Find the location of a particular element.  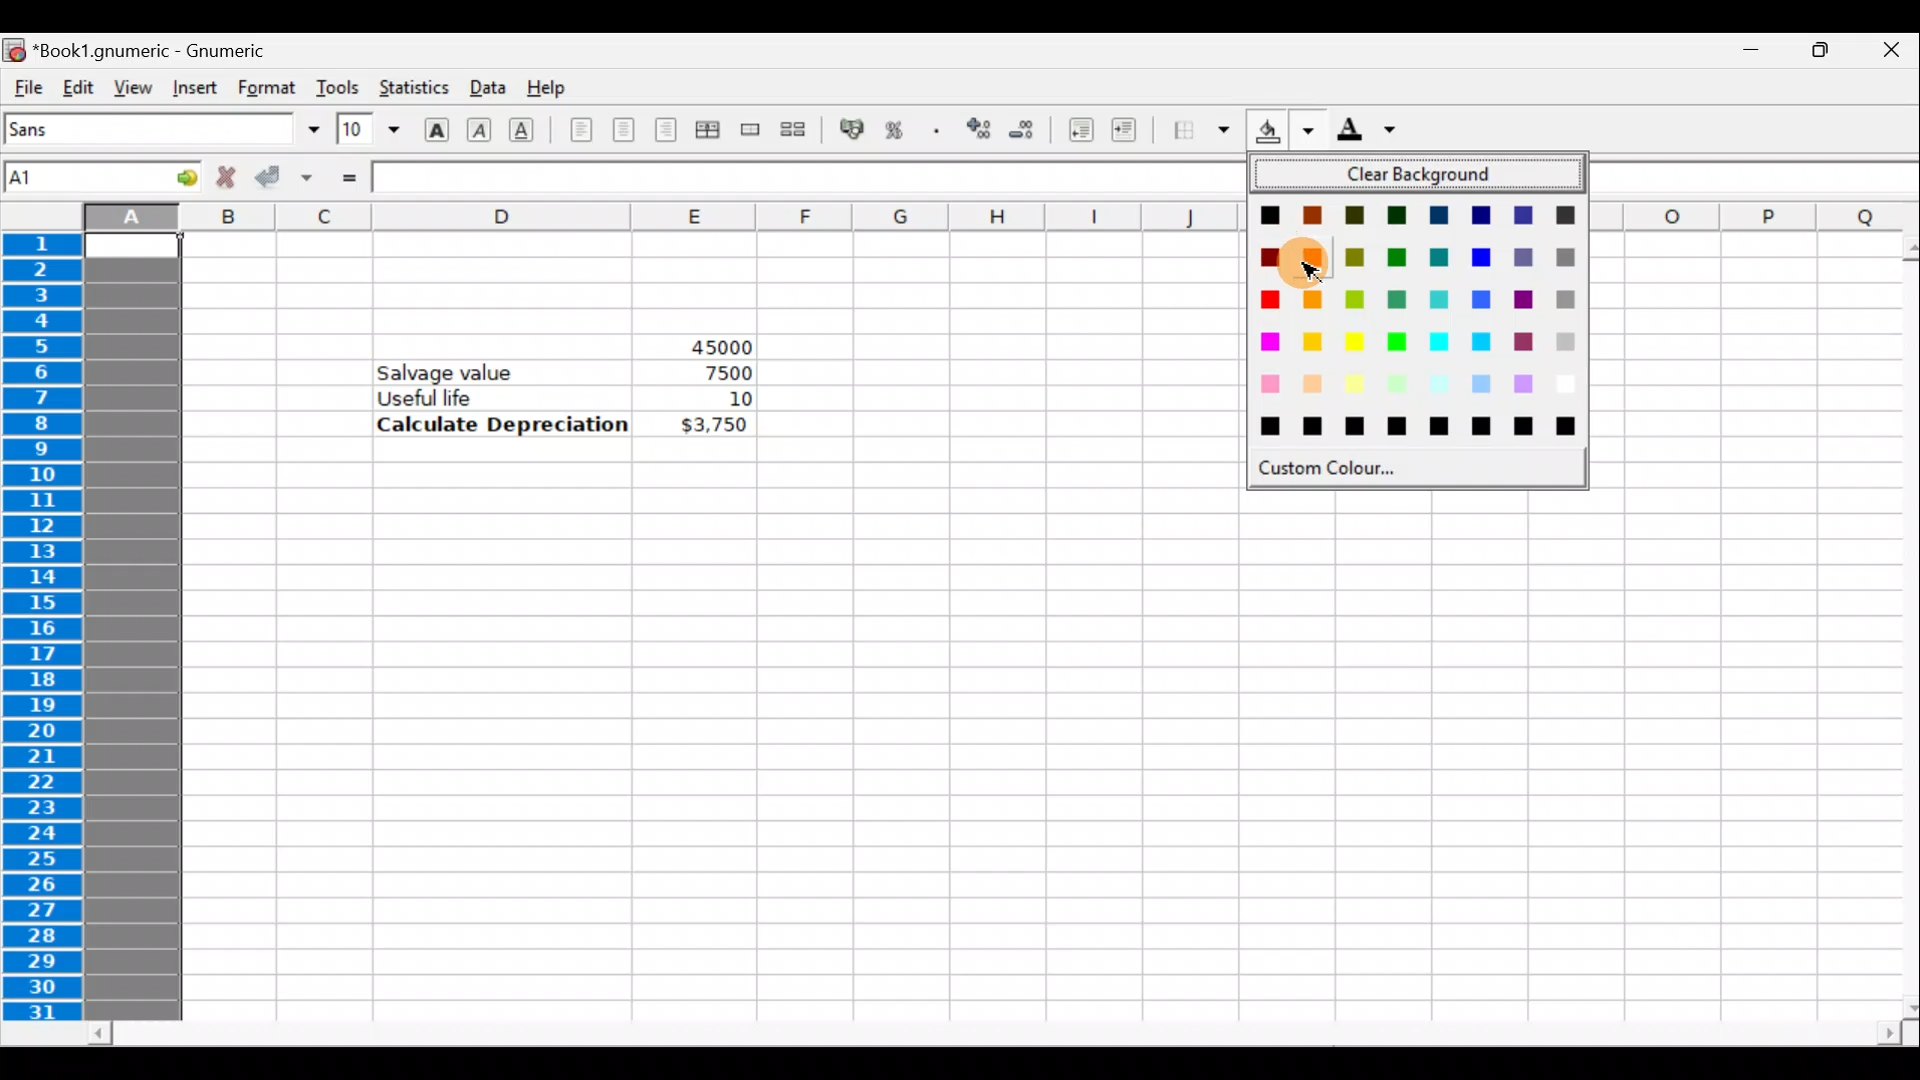

Format is located at coordinates (269, 87).